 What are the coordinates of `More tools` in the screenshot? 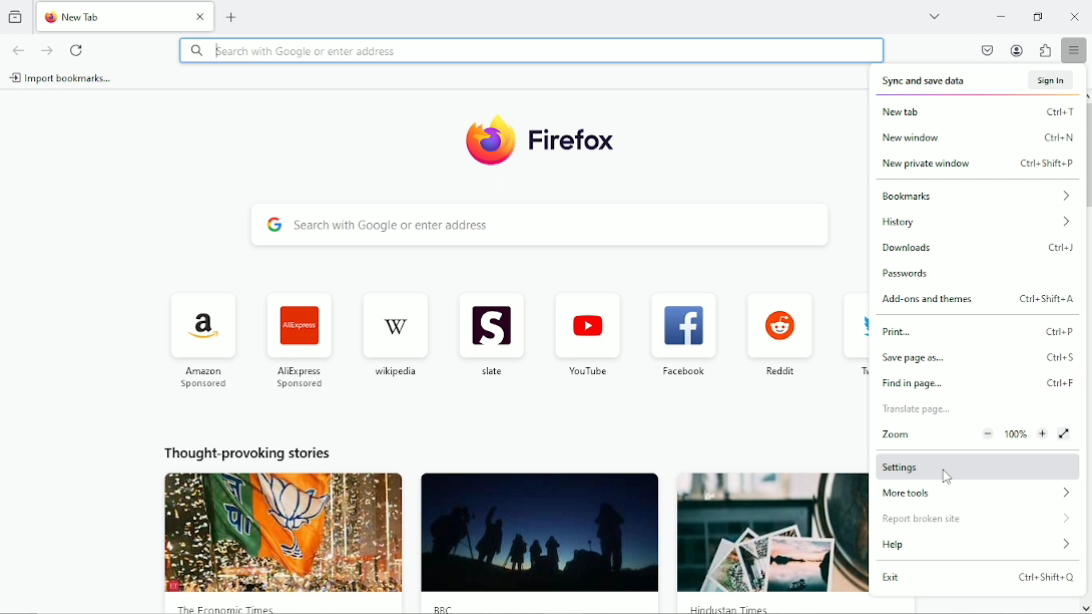 It's located at (981, 494).